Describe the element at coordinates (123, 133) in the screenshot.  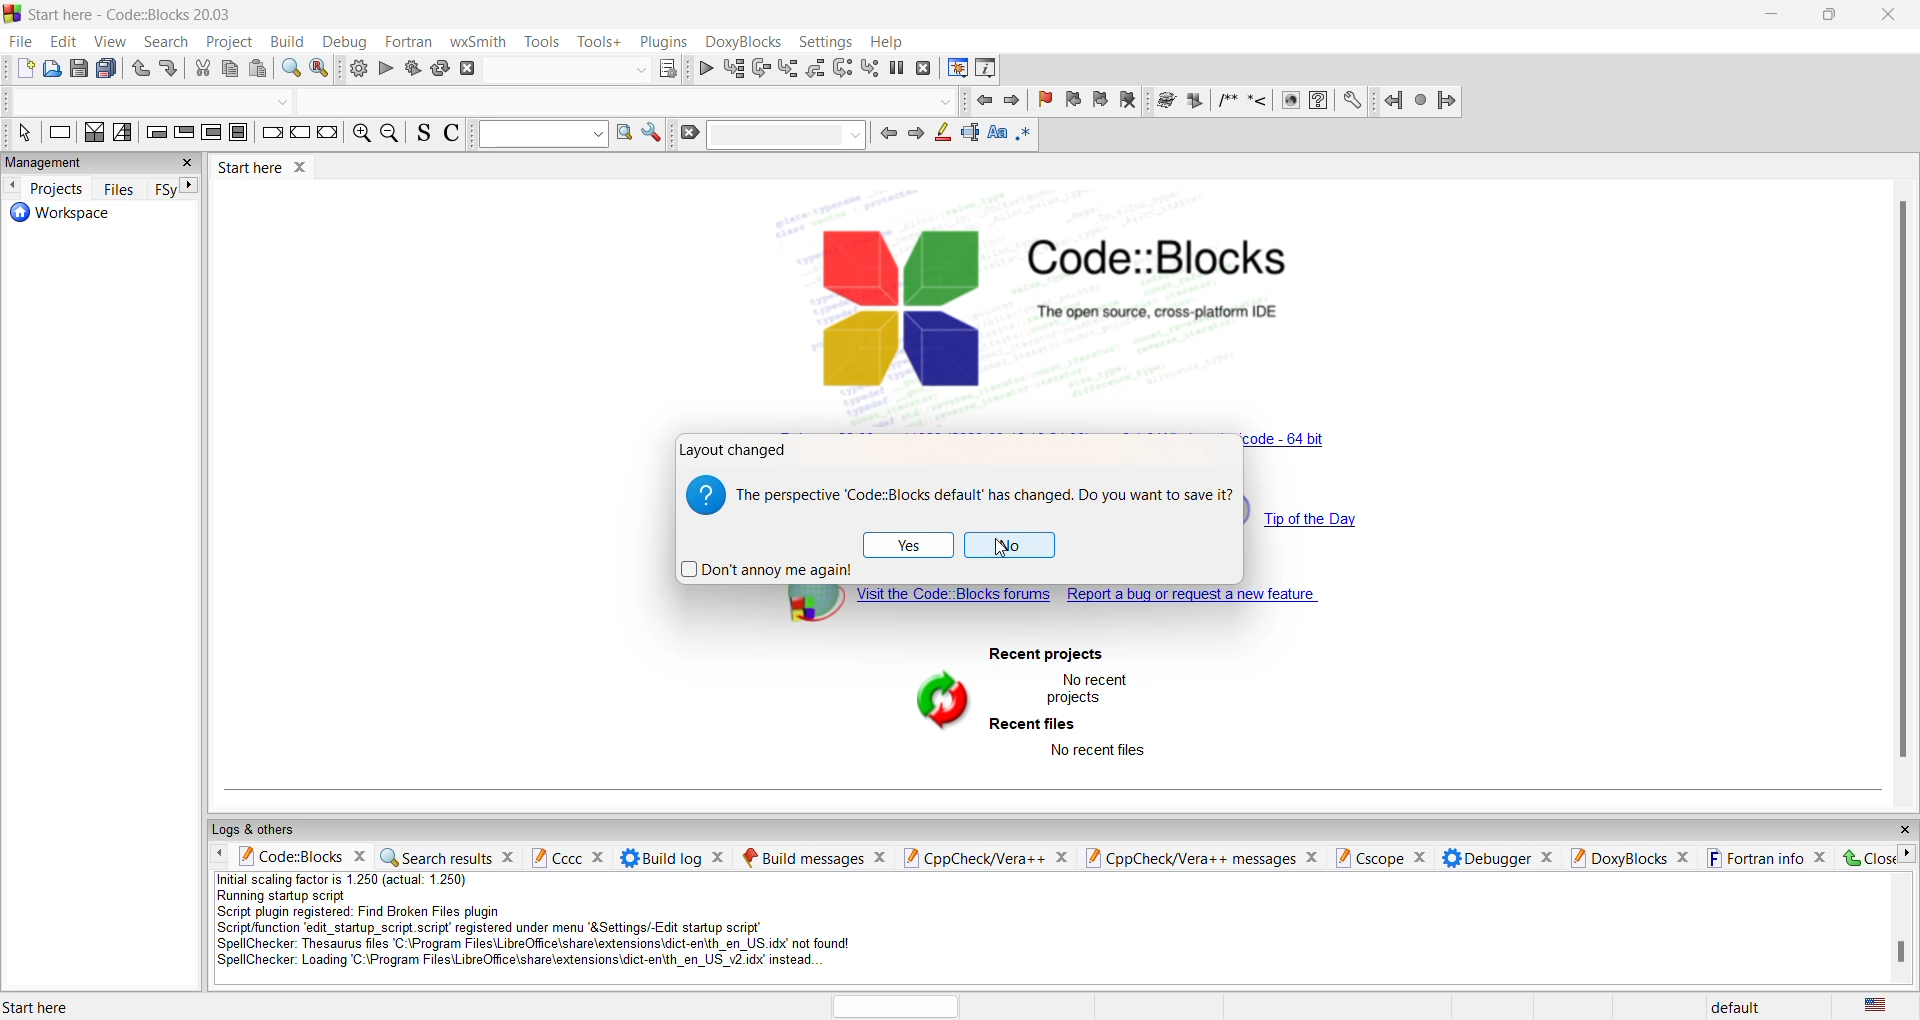
I see `selection` at that location.